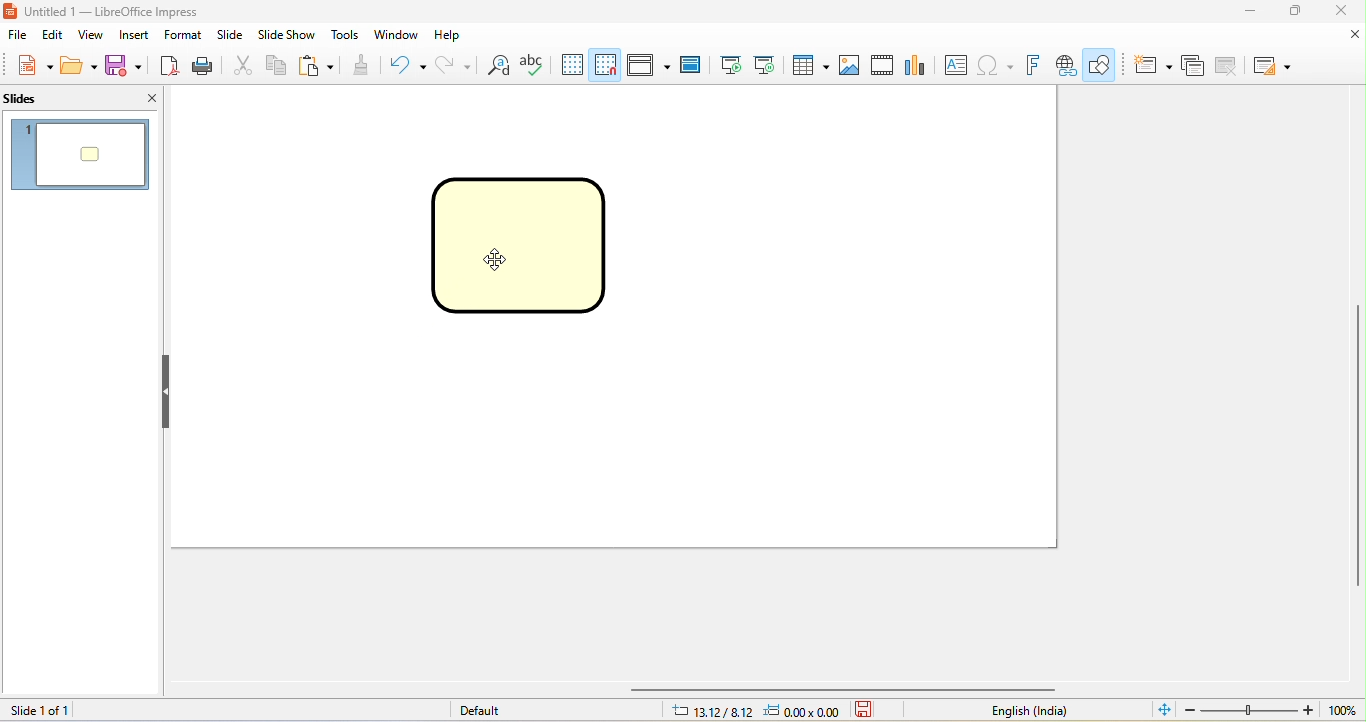 The height and width of the screenshot is (722, 1366). Describe the element at coordinates (886, 65) in the screenshot. I see `vedio` at that location.